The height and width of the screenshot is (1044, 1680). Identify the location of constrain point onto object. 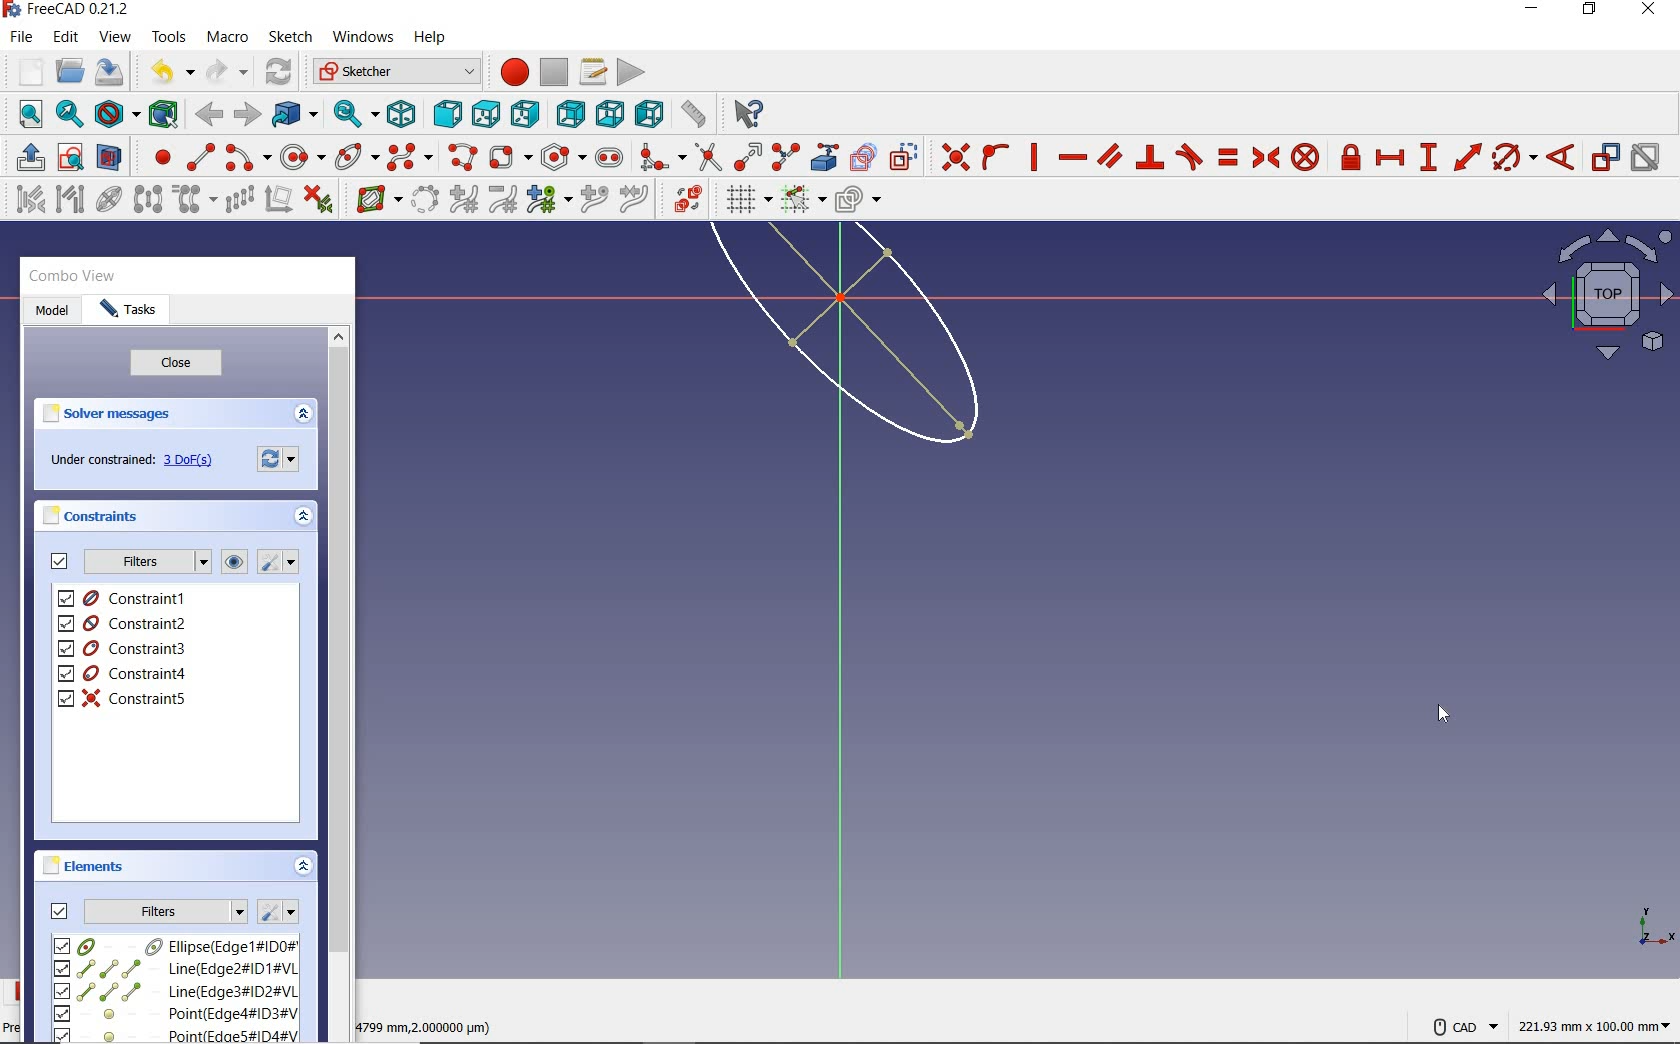
(996, 157).